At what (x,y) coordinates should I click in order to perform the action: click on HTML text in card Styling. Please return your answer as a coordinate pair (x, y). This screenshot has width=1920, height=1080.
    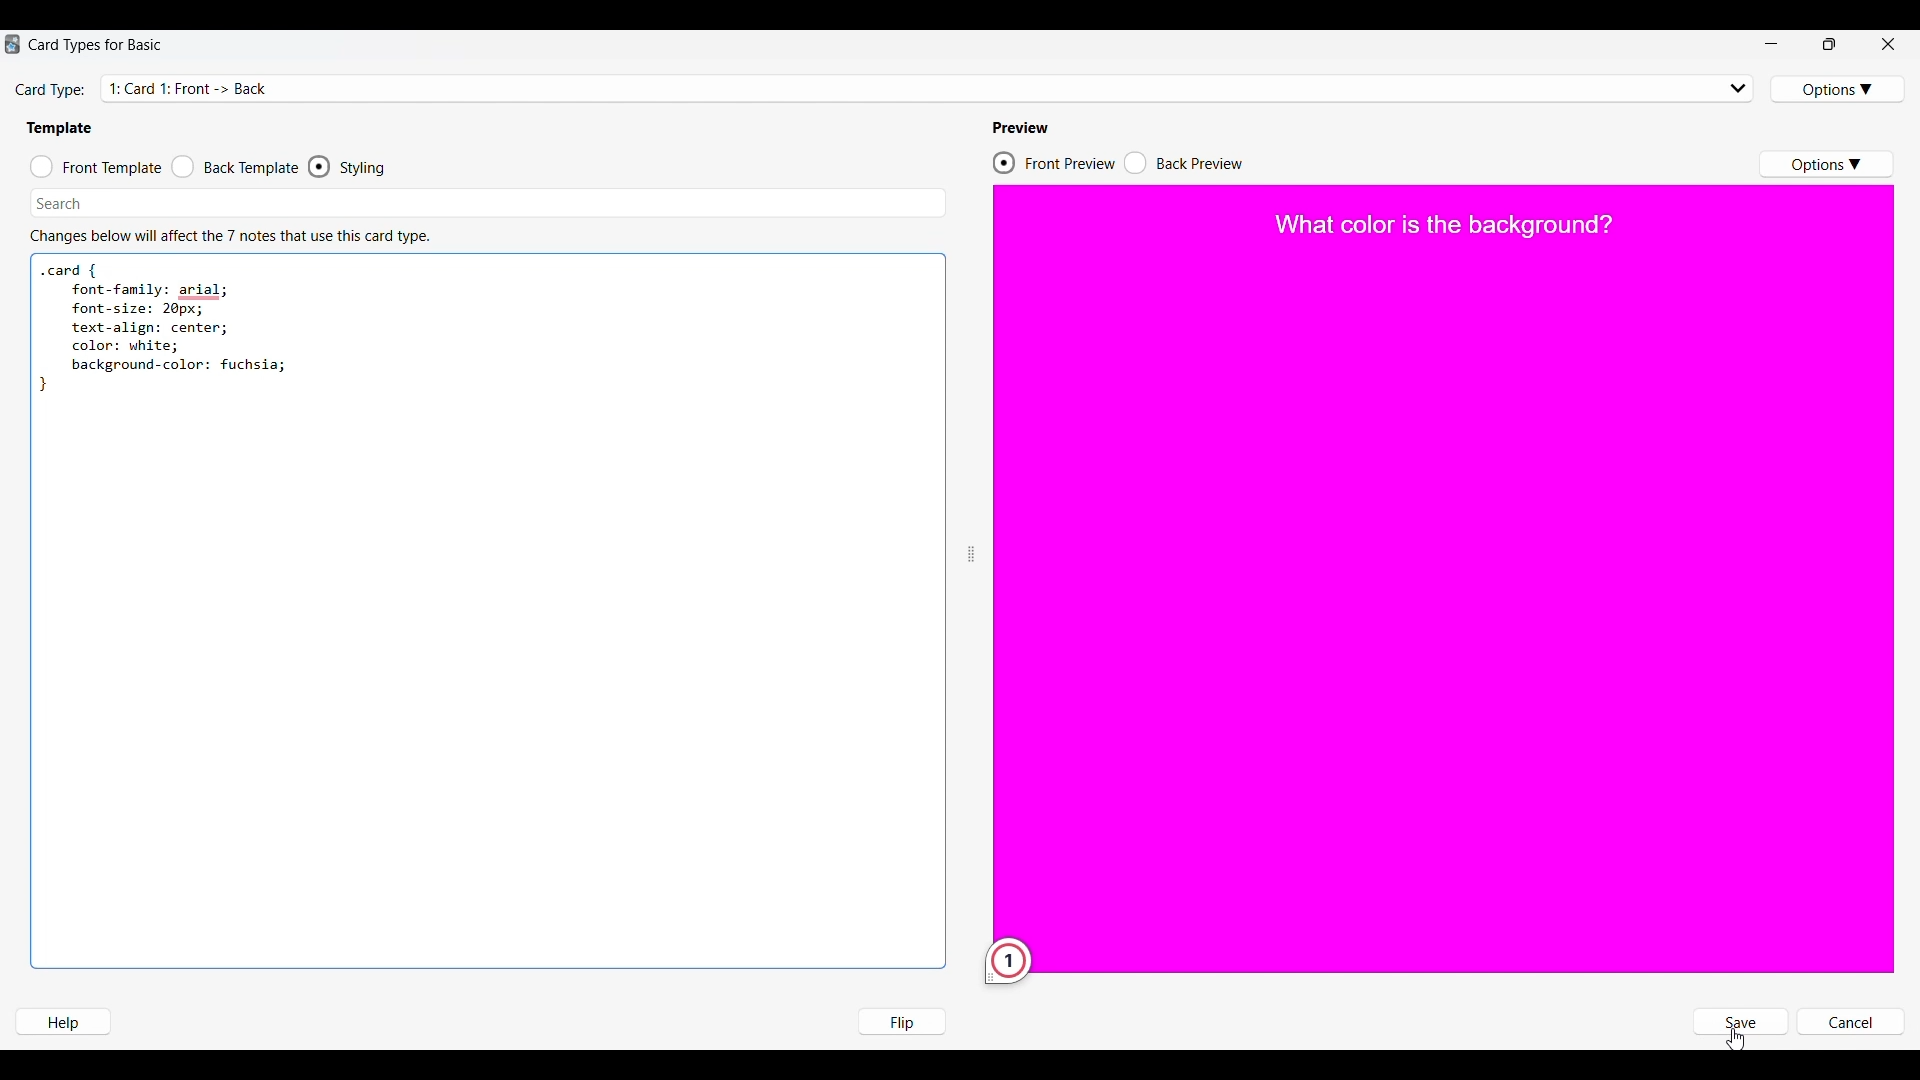
    Looking at the image, I should click on (163, 325).